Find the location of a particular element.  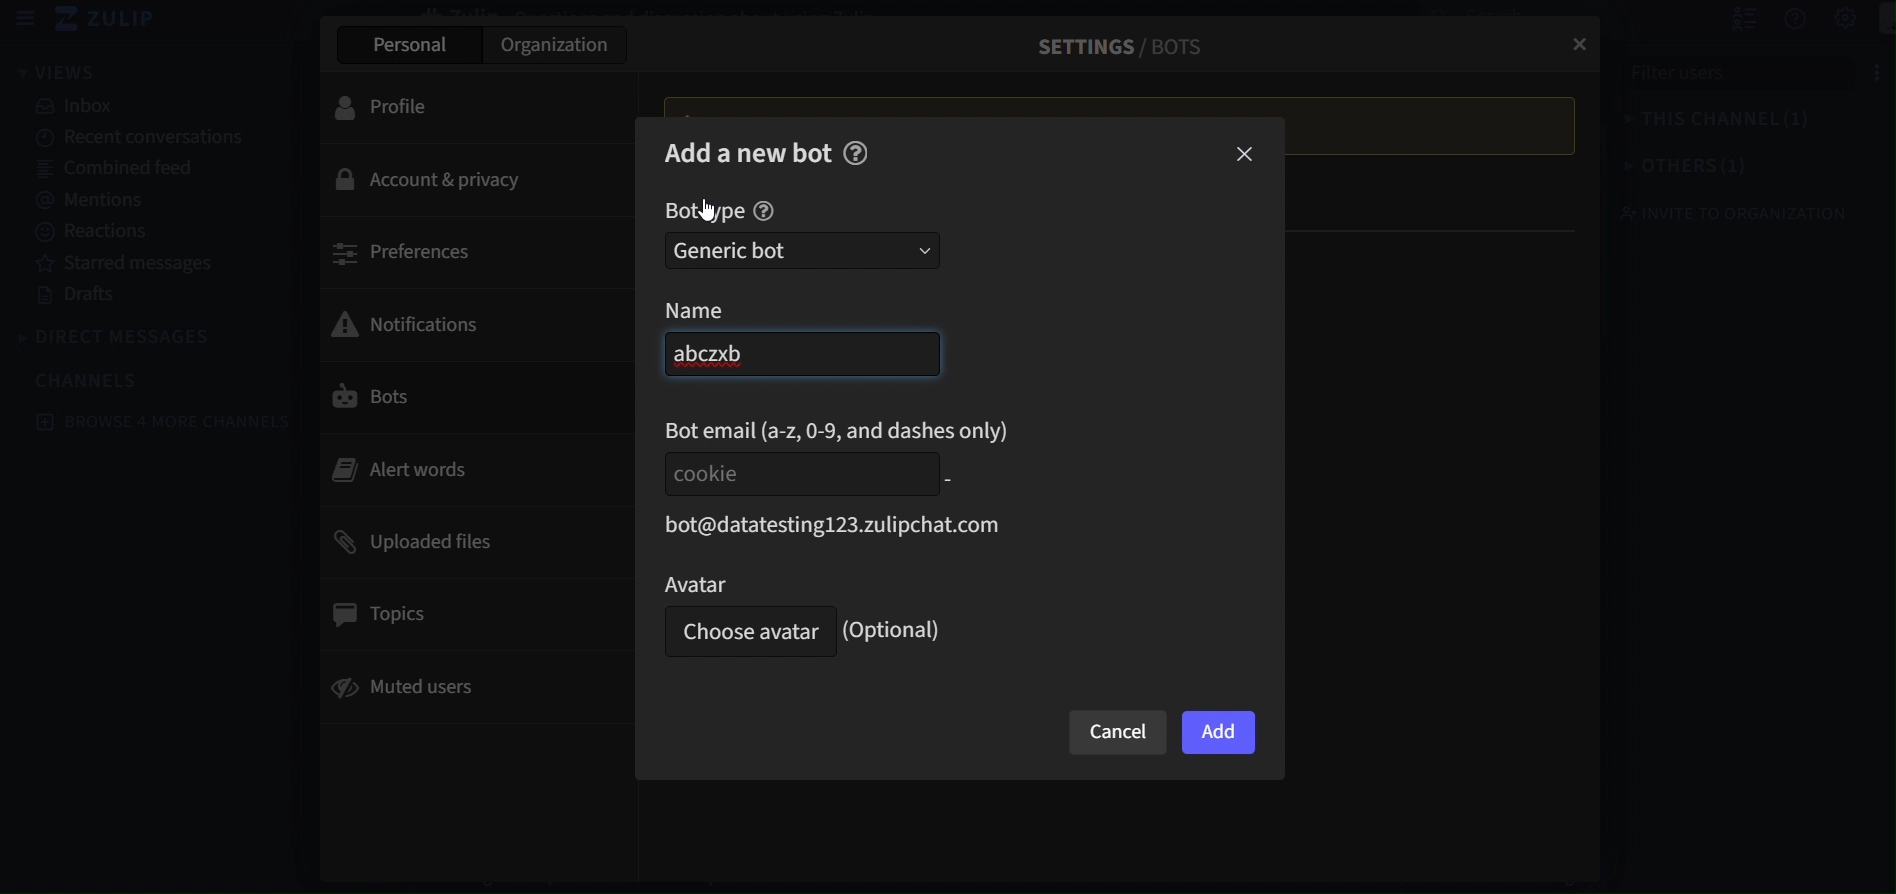

close is located at coordinates (1247, 156).